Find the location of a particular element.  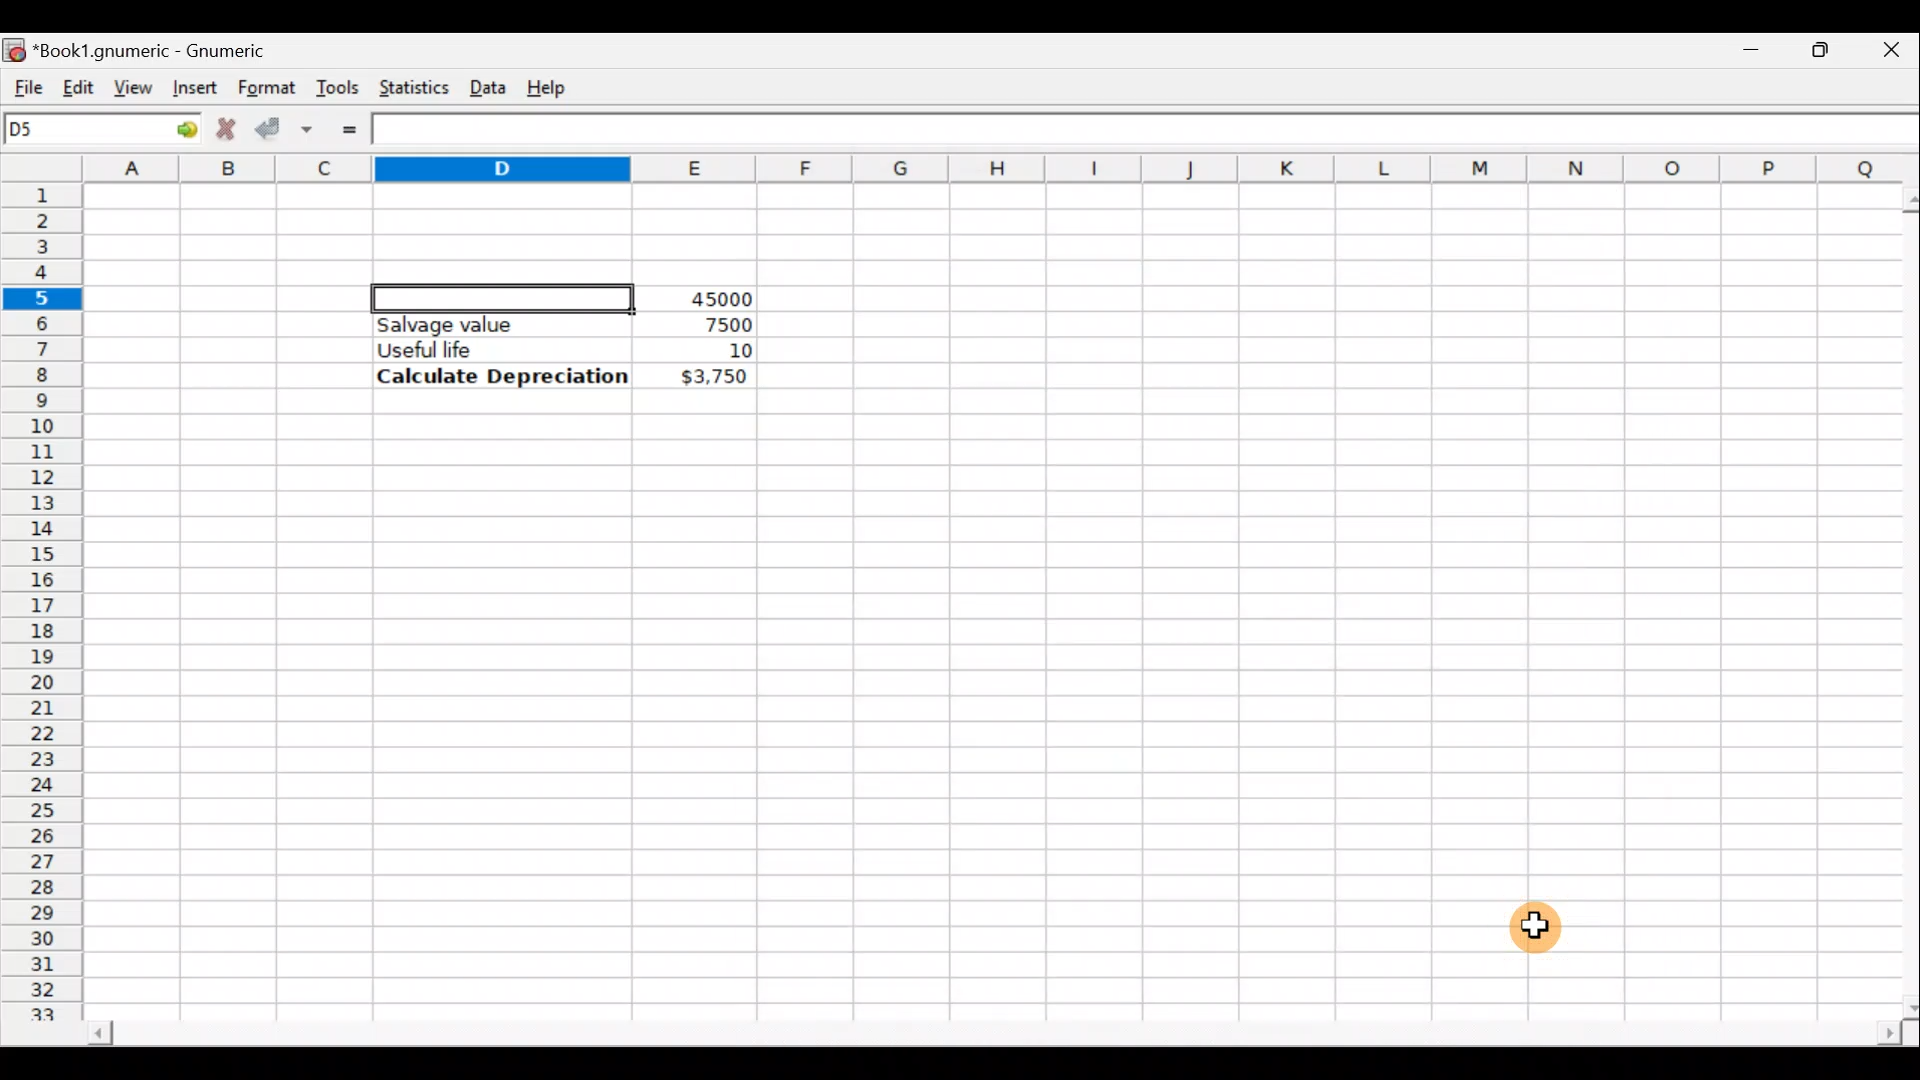

Calculate Depreciation is located at coordinates (502, 375).